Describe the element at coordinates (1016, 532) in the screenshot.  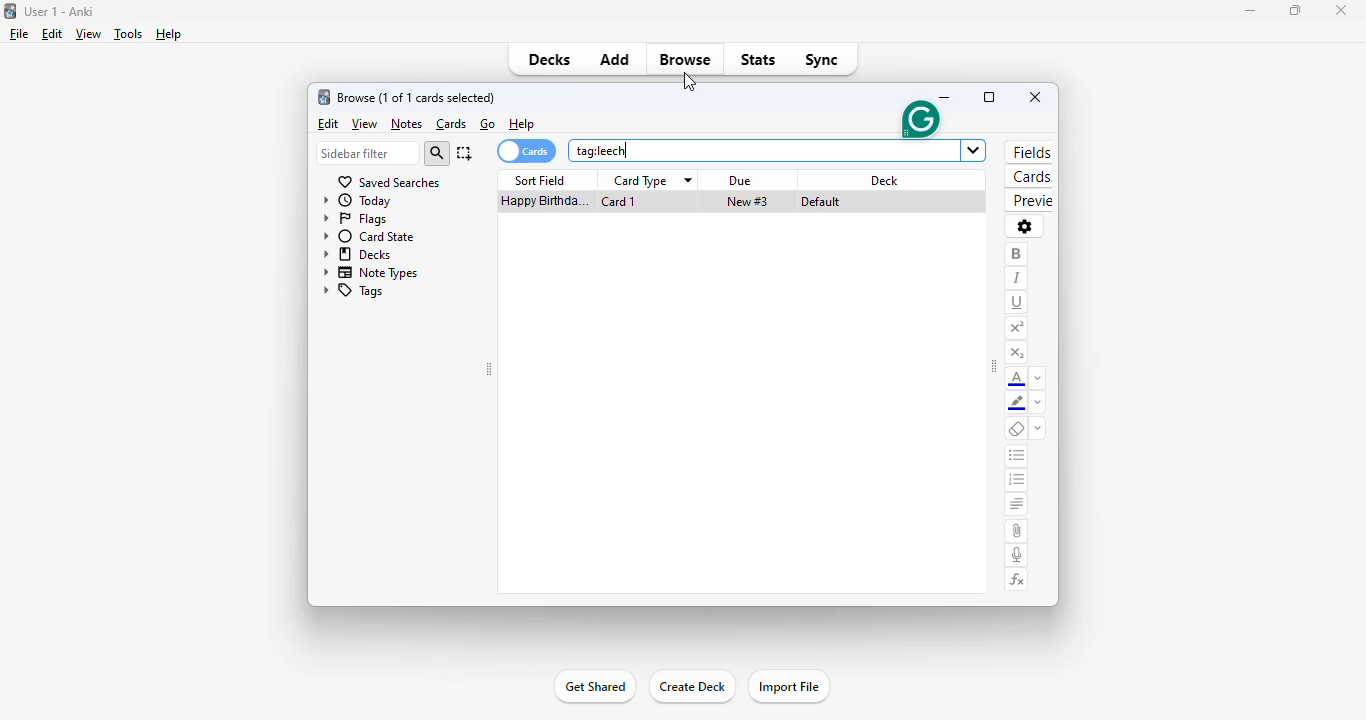
I see `attach pictures/audio/video` at that location.